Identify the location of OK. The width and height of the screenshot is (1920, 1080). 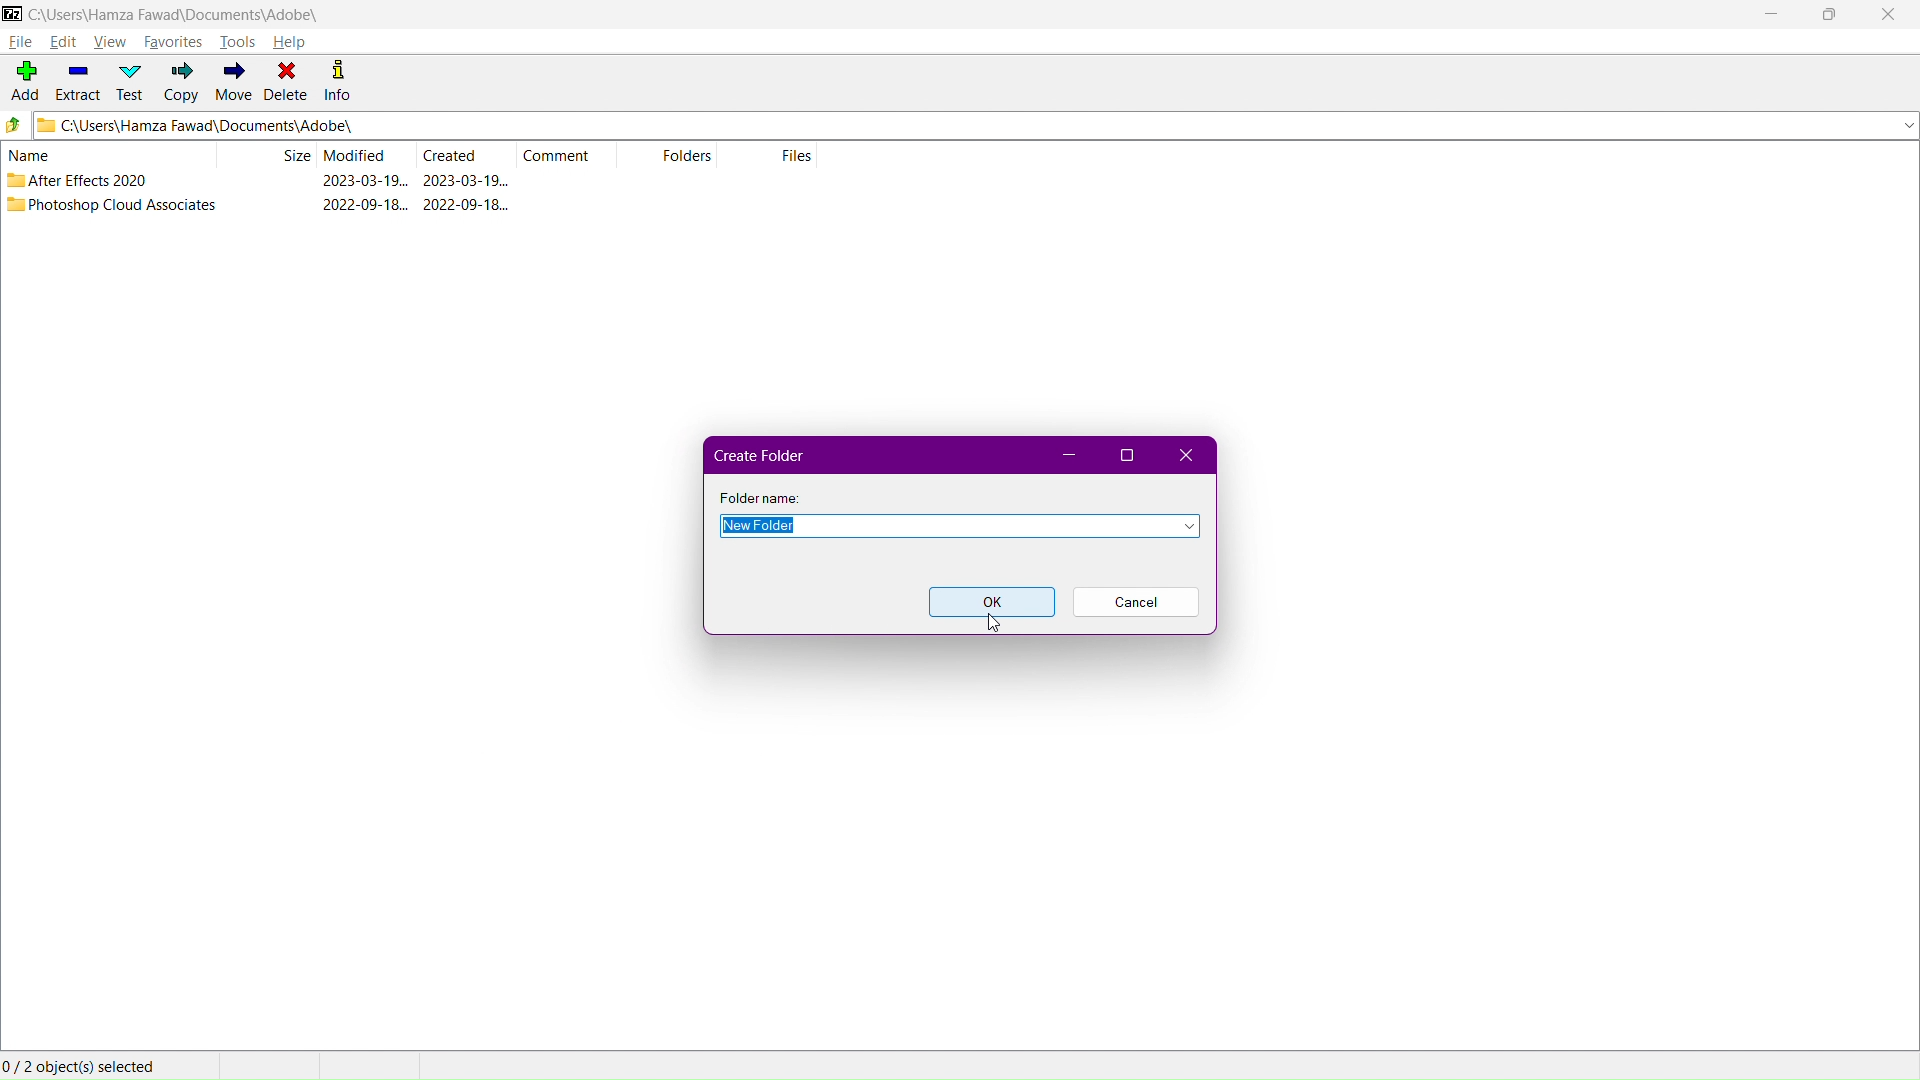
(991, 602).